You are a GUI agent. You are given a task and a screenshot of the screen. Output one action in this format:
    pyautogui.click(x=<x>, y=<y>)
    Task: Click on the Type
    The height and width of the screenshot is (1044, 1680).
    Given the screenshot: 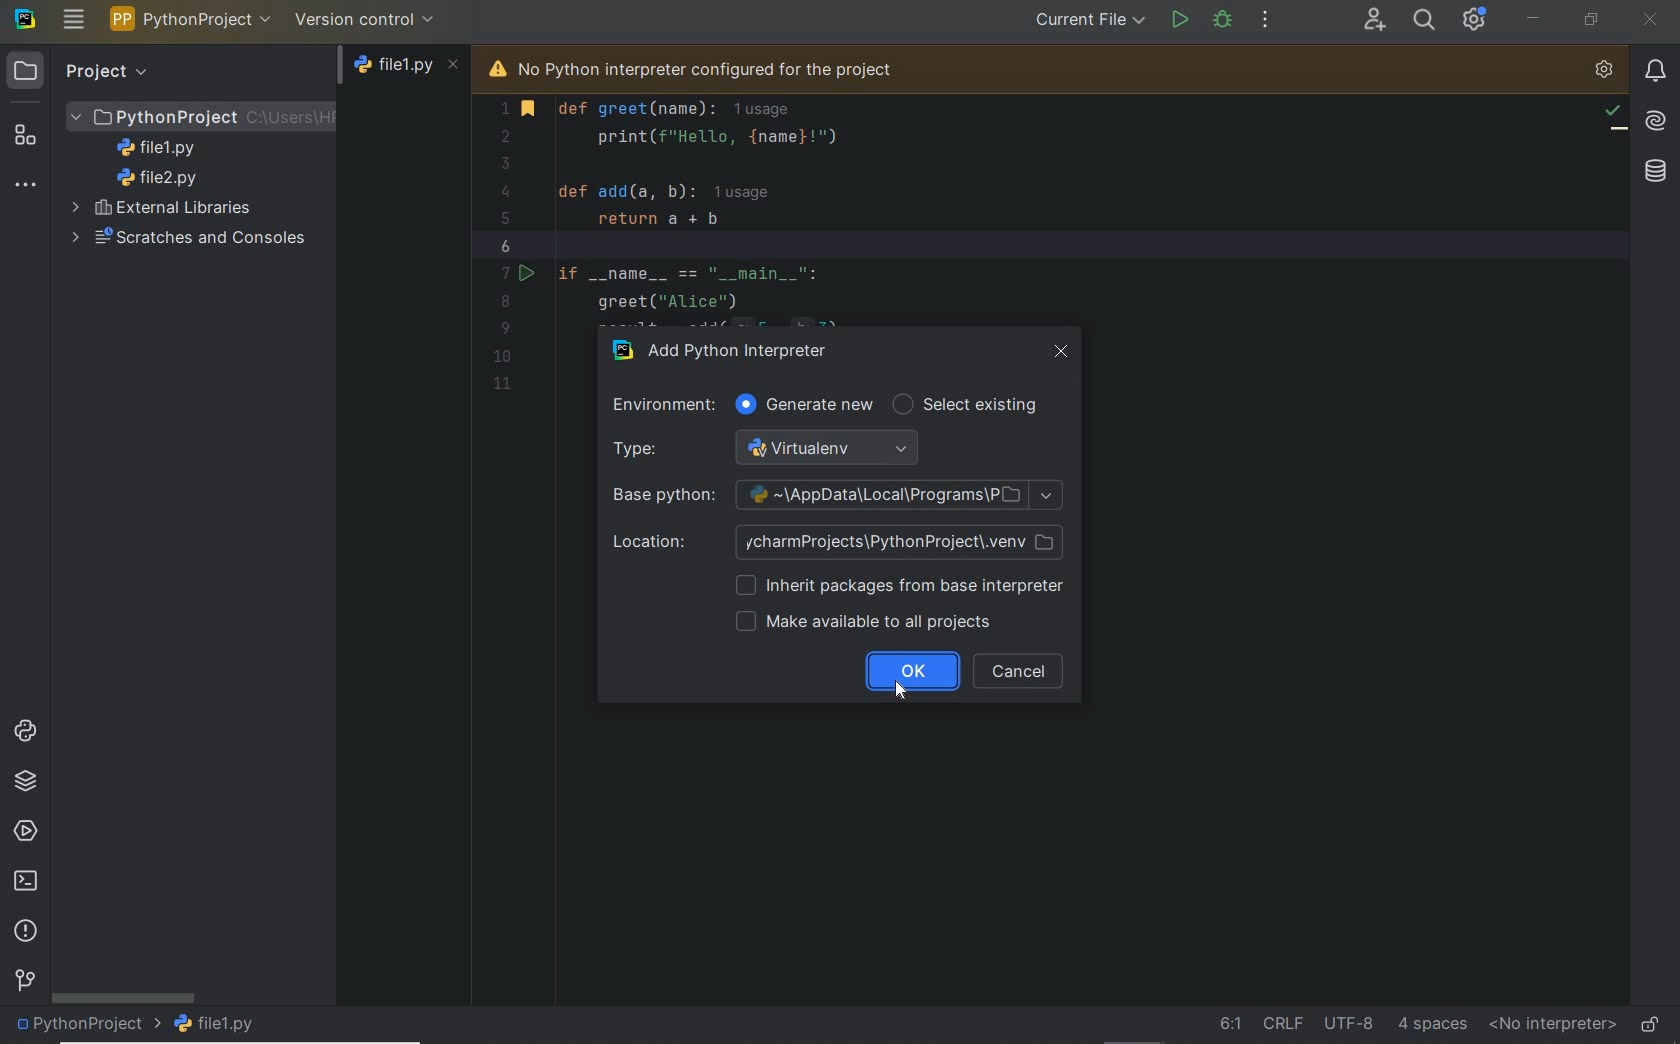 What is the action you would take?
    pyautogui.click(x=775, y=449)
    